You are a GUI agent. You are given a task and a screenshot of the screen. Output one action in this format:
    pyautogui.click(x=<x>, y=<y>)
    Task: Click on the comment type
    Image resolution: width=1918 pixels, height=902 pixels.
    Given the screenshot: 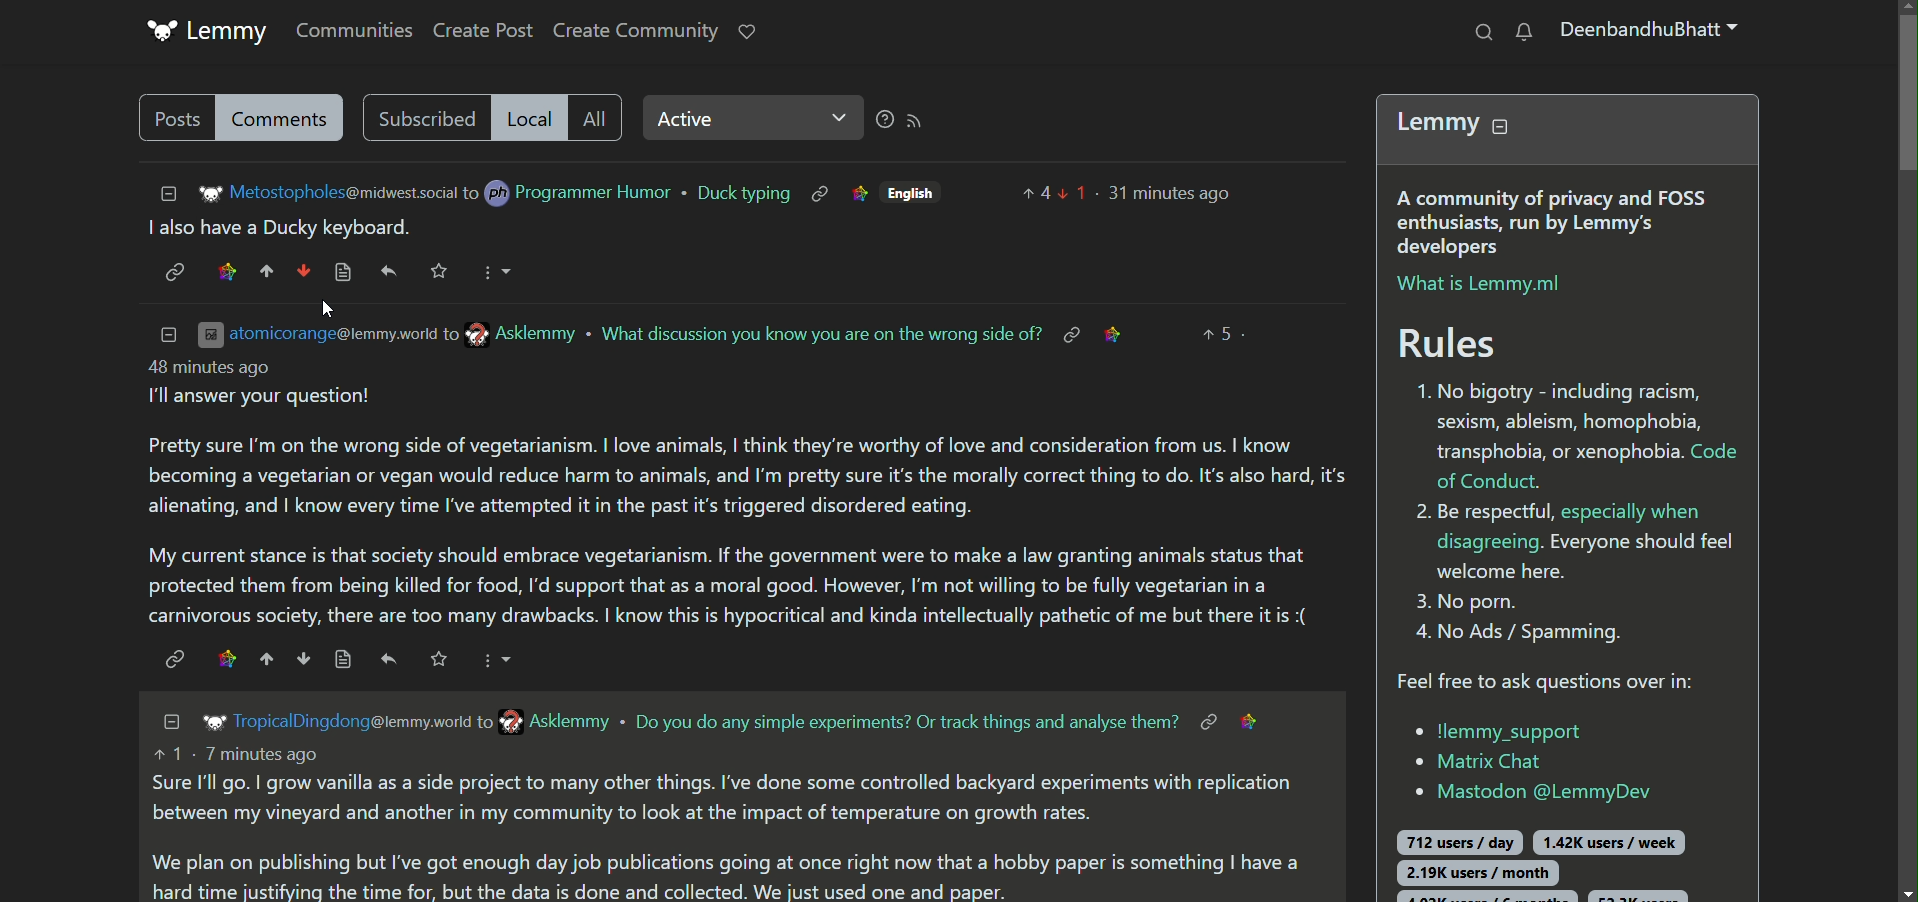 What is the action you would take?
    pyautogui.click(x=598, y=117)
    